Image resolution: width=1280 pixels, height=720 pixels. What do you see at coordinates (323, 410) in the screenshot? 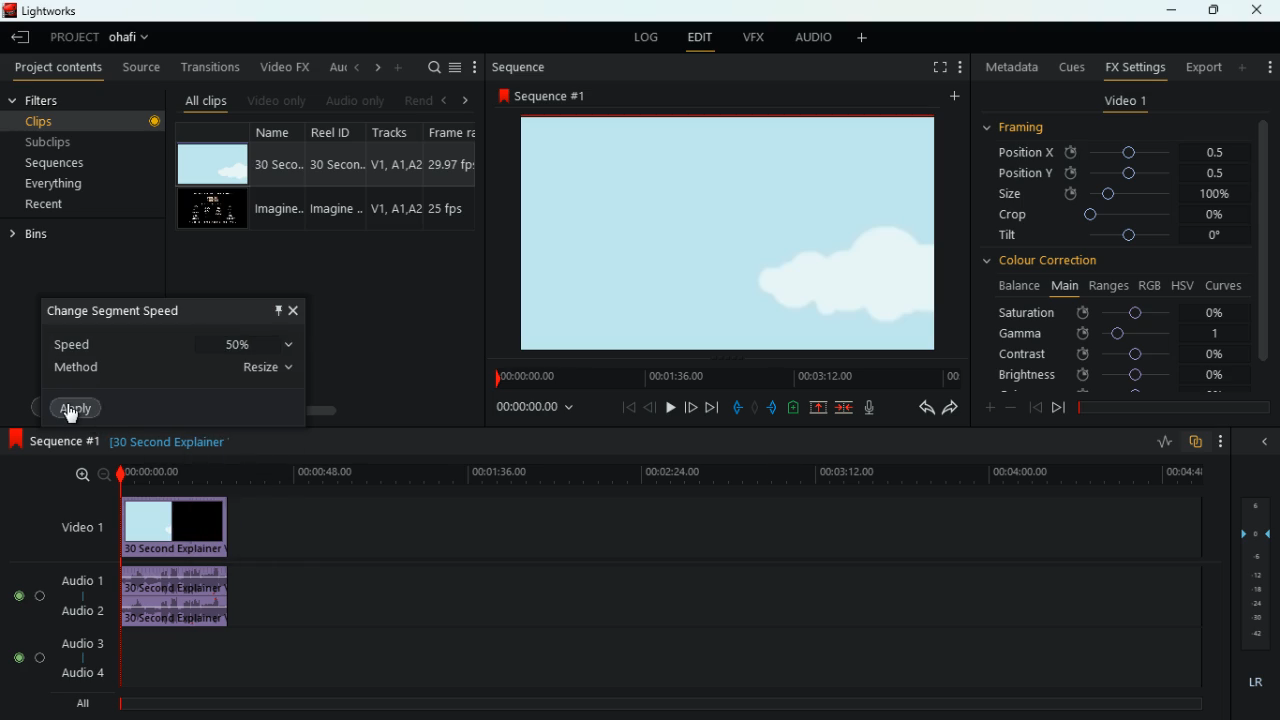
I see `scroll` at bounding box center [323, 410].